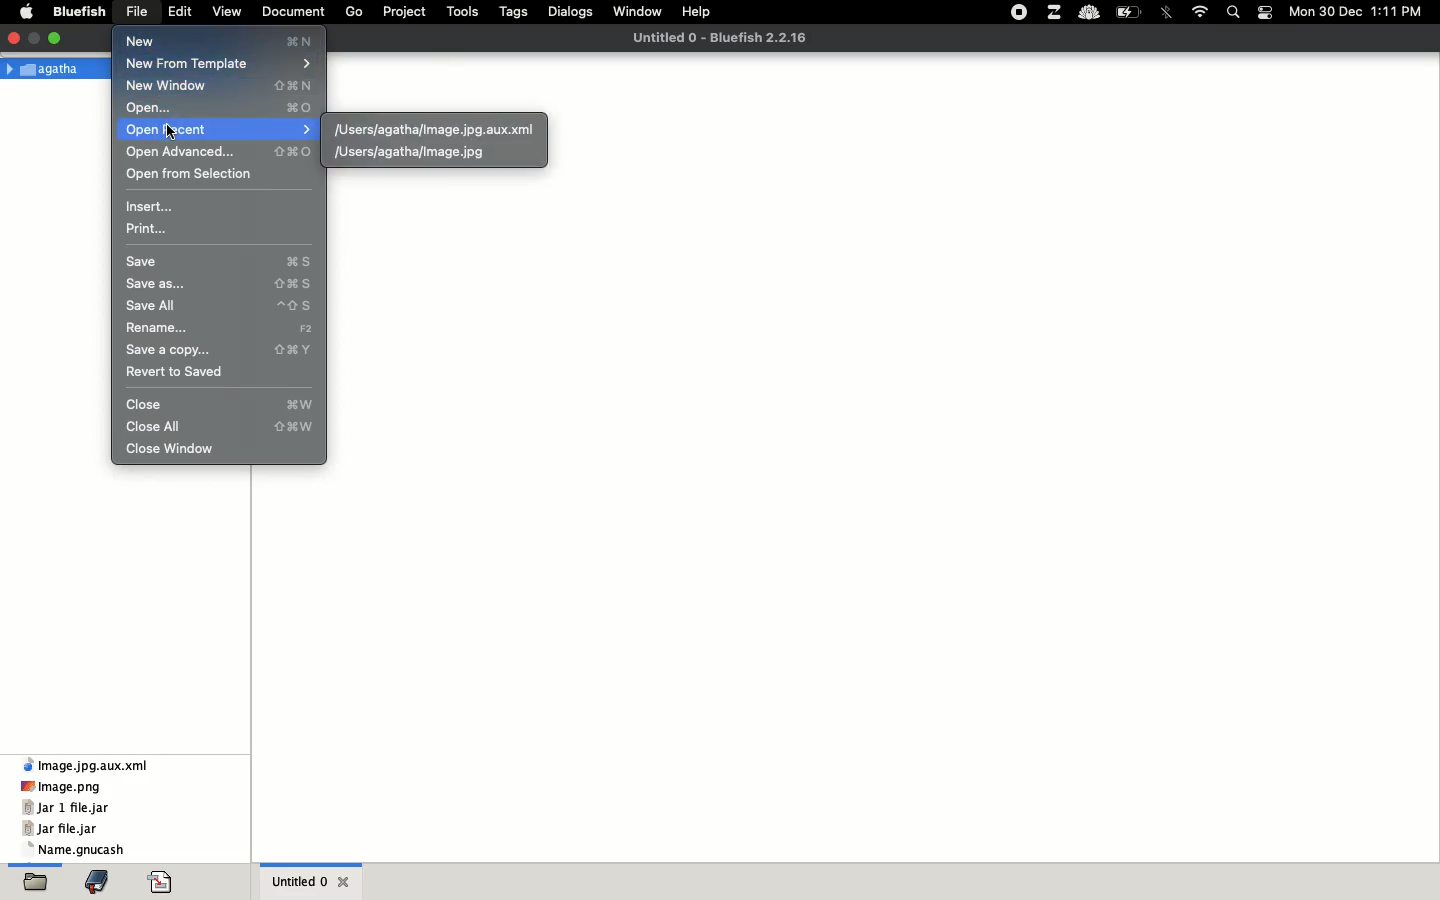 This screenshot has height=900, width=1440. Describe the element at coordinates (220, 66) in the screenshot. I see `new from template` at that location.